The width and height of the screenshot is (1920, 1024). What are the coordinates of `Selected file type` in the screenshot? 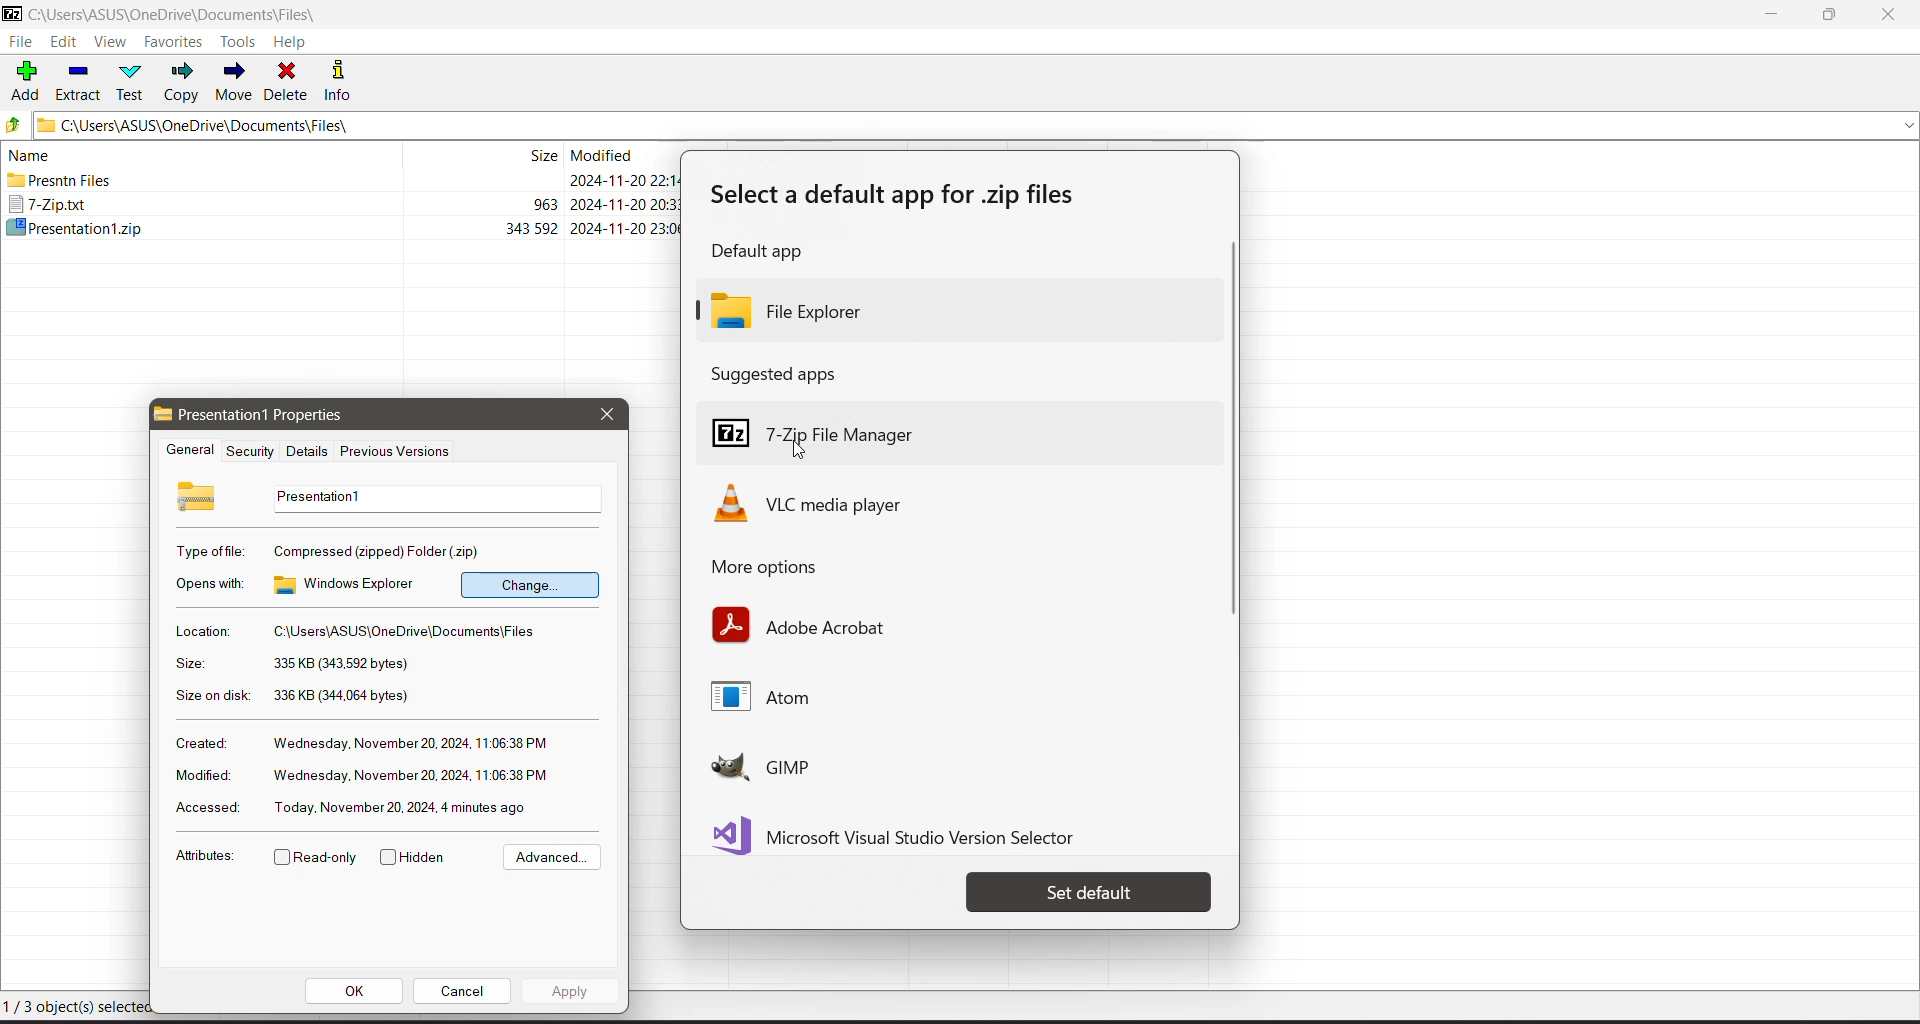 It's located at (380, 550).